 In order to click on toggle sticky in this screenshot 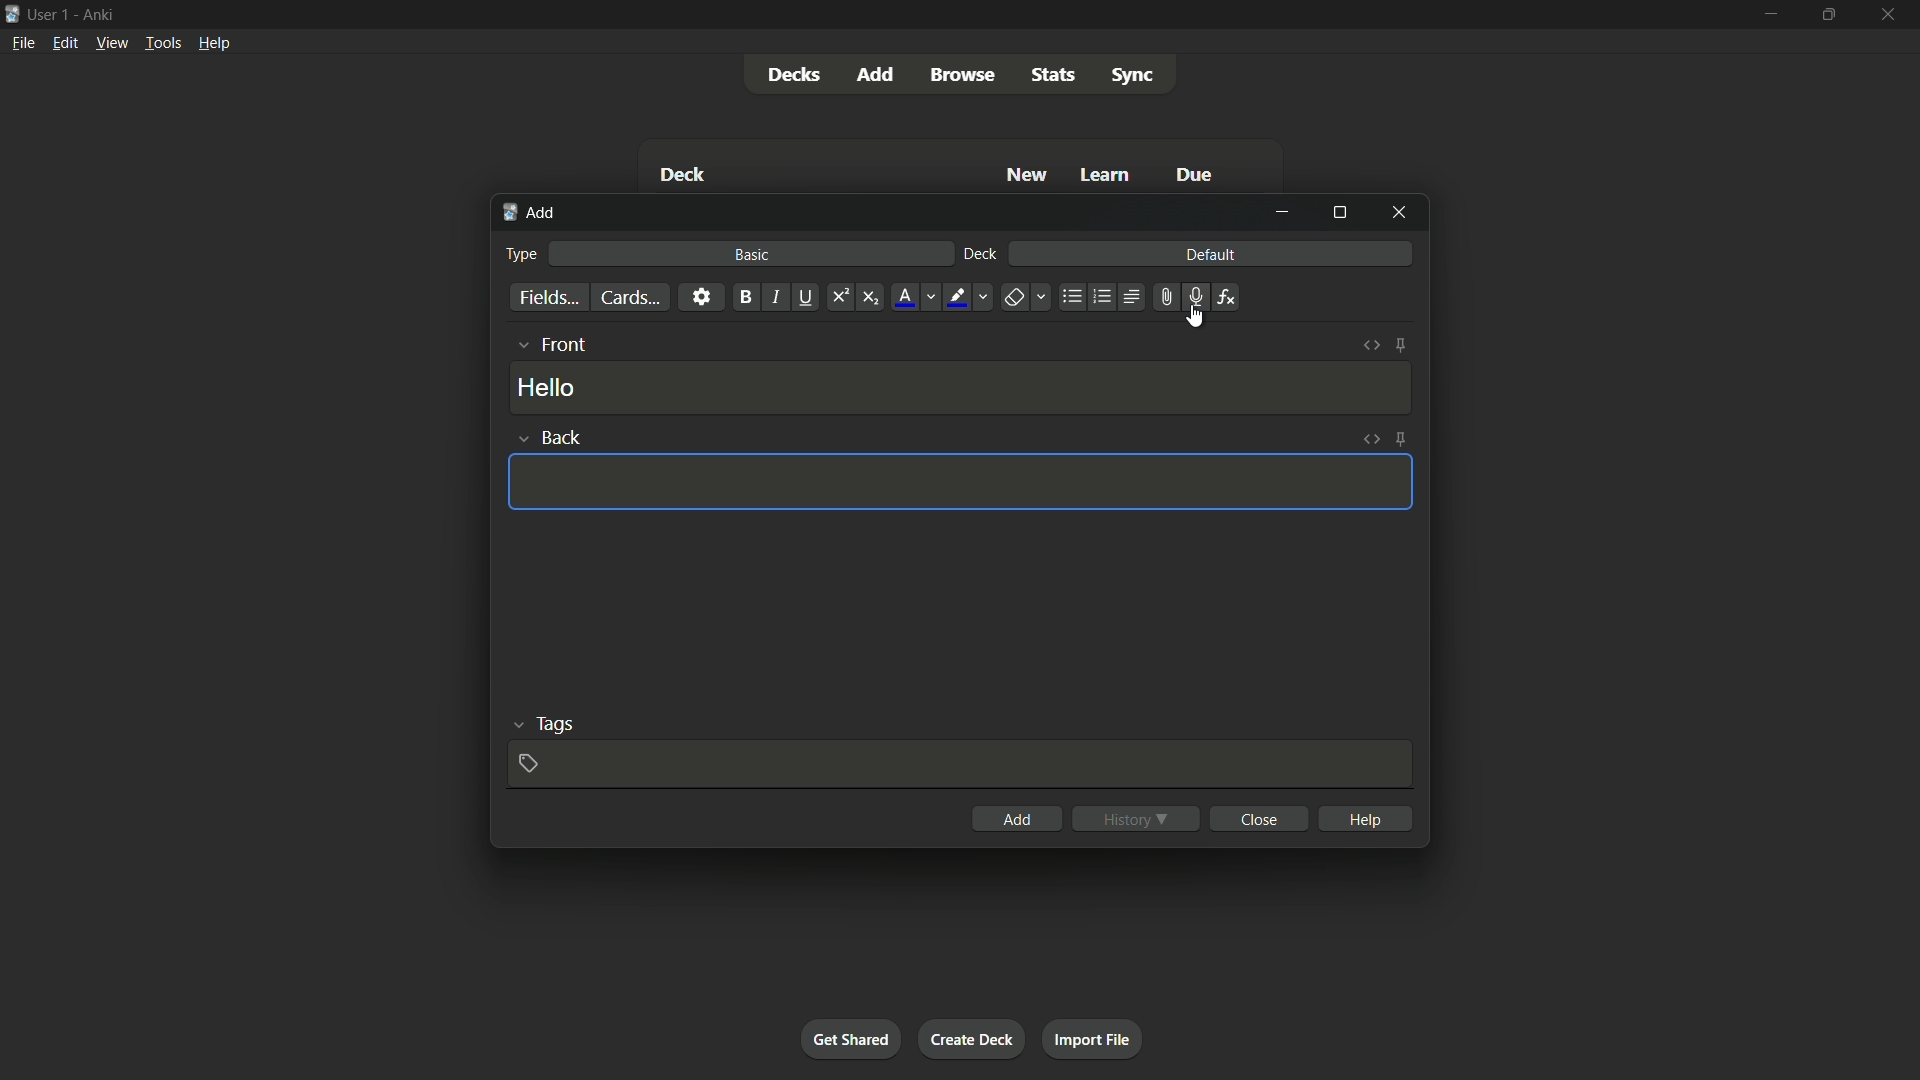, I will do `click(1399, 440)`.